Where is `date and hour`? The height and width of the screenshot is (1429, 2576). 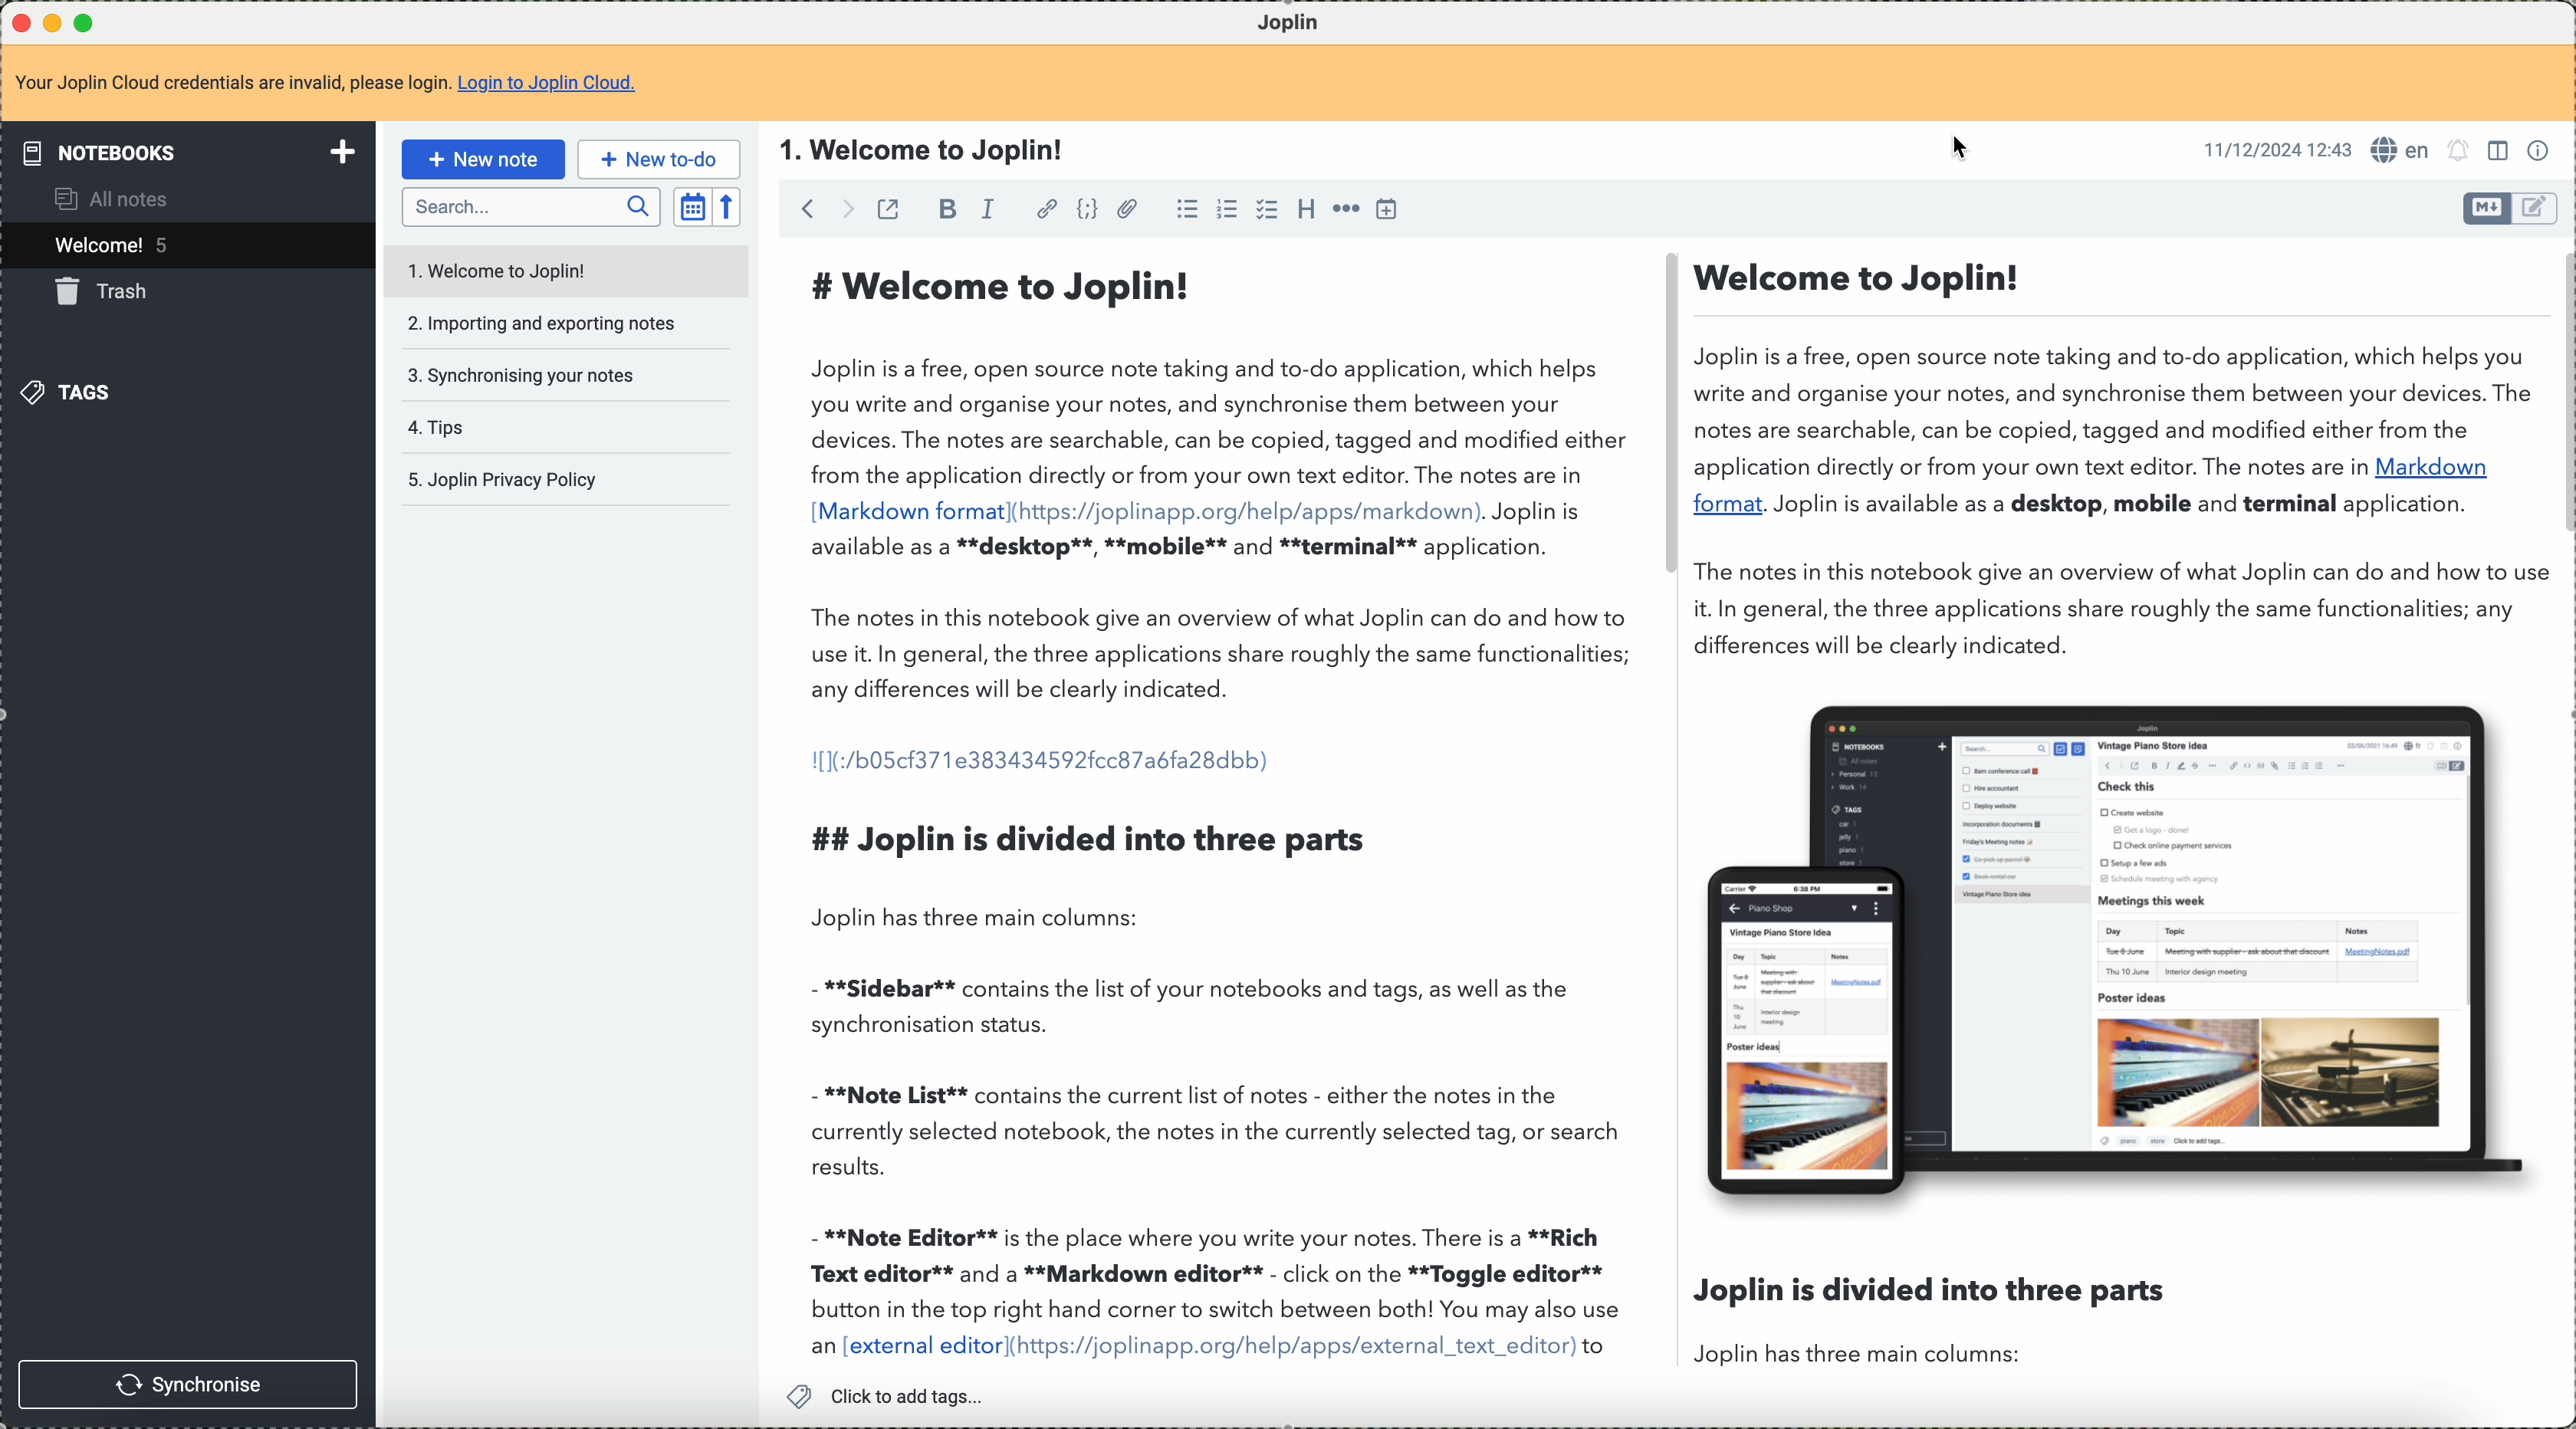
date and hour is located at coordinates (2275, 148).